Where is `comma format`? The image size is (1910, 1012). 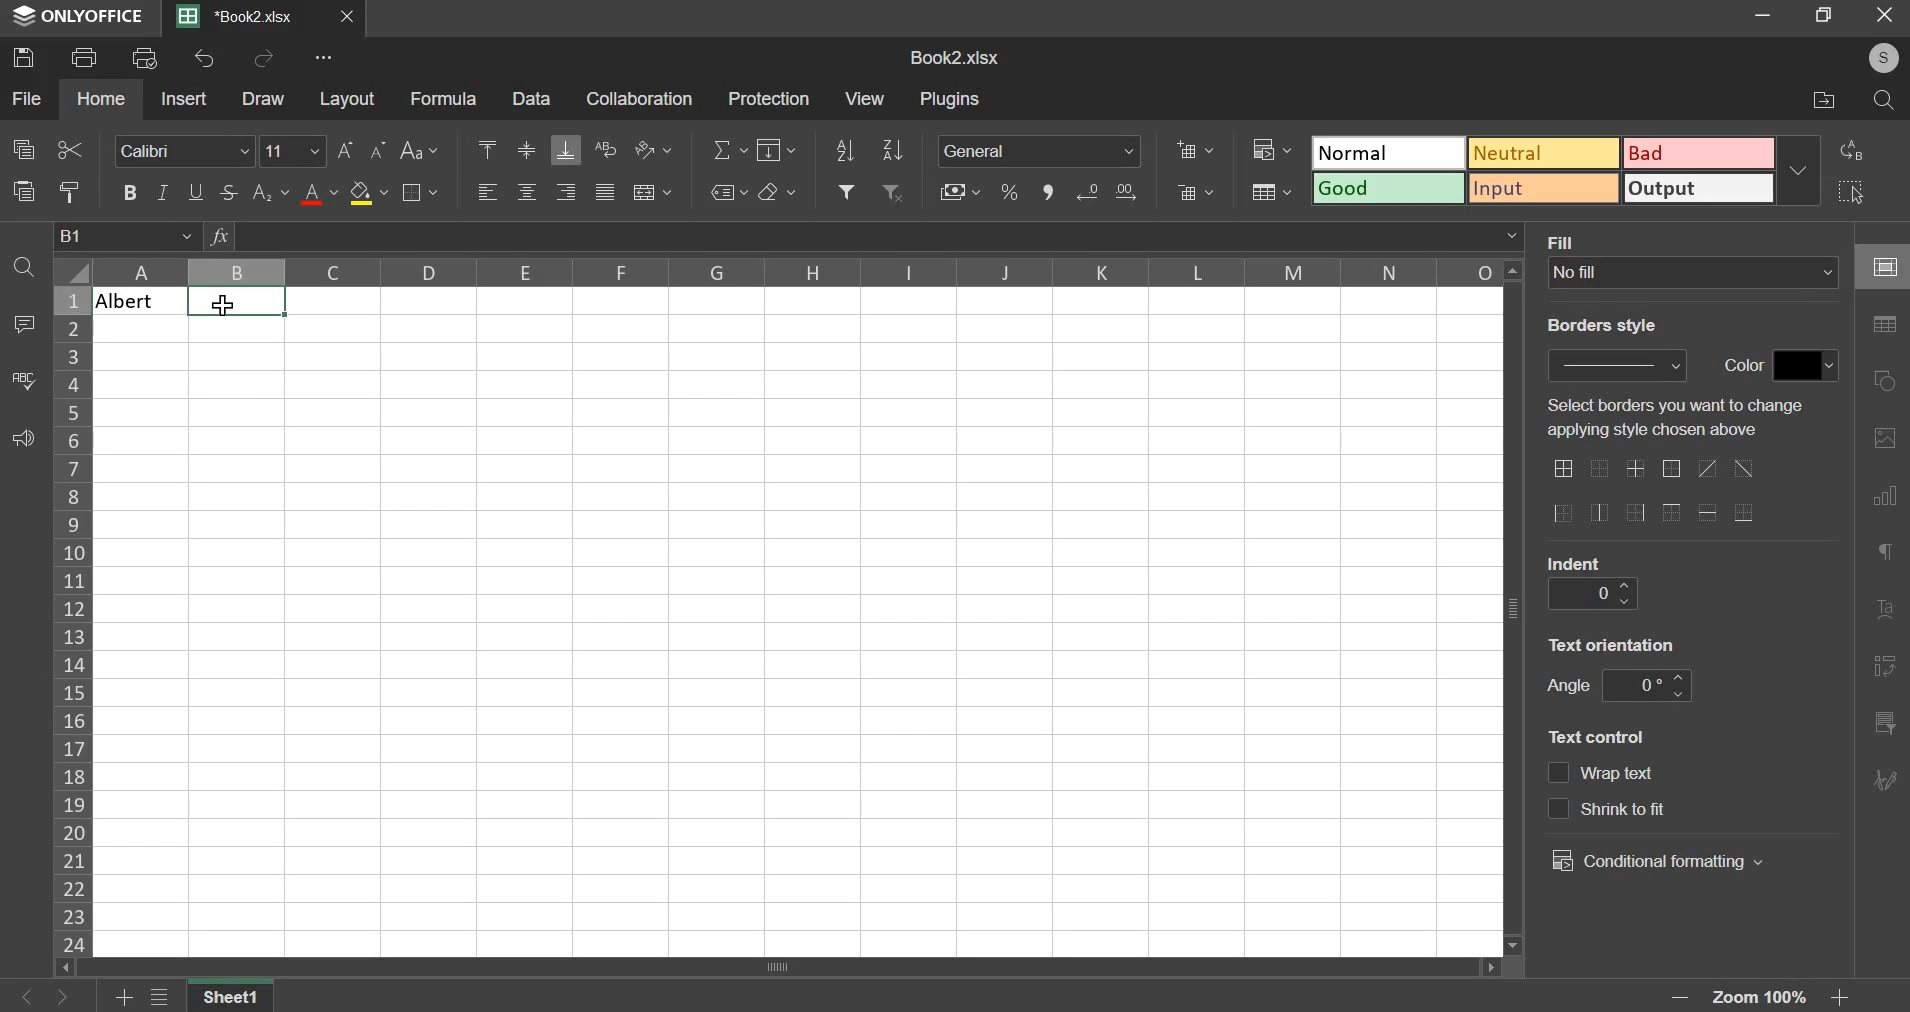 comma format is located at coordinates (1047, 190).